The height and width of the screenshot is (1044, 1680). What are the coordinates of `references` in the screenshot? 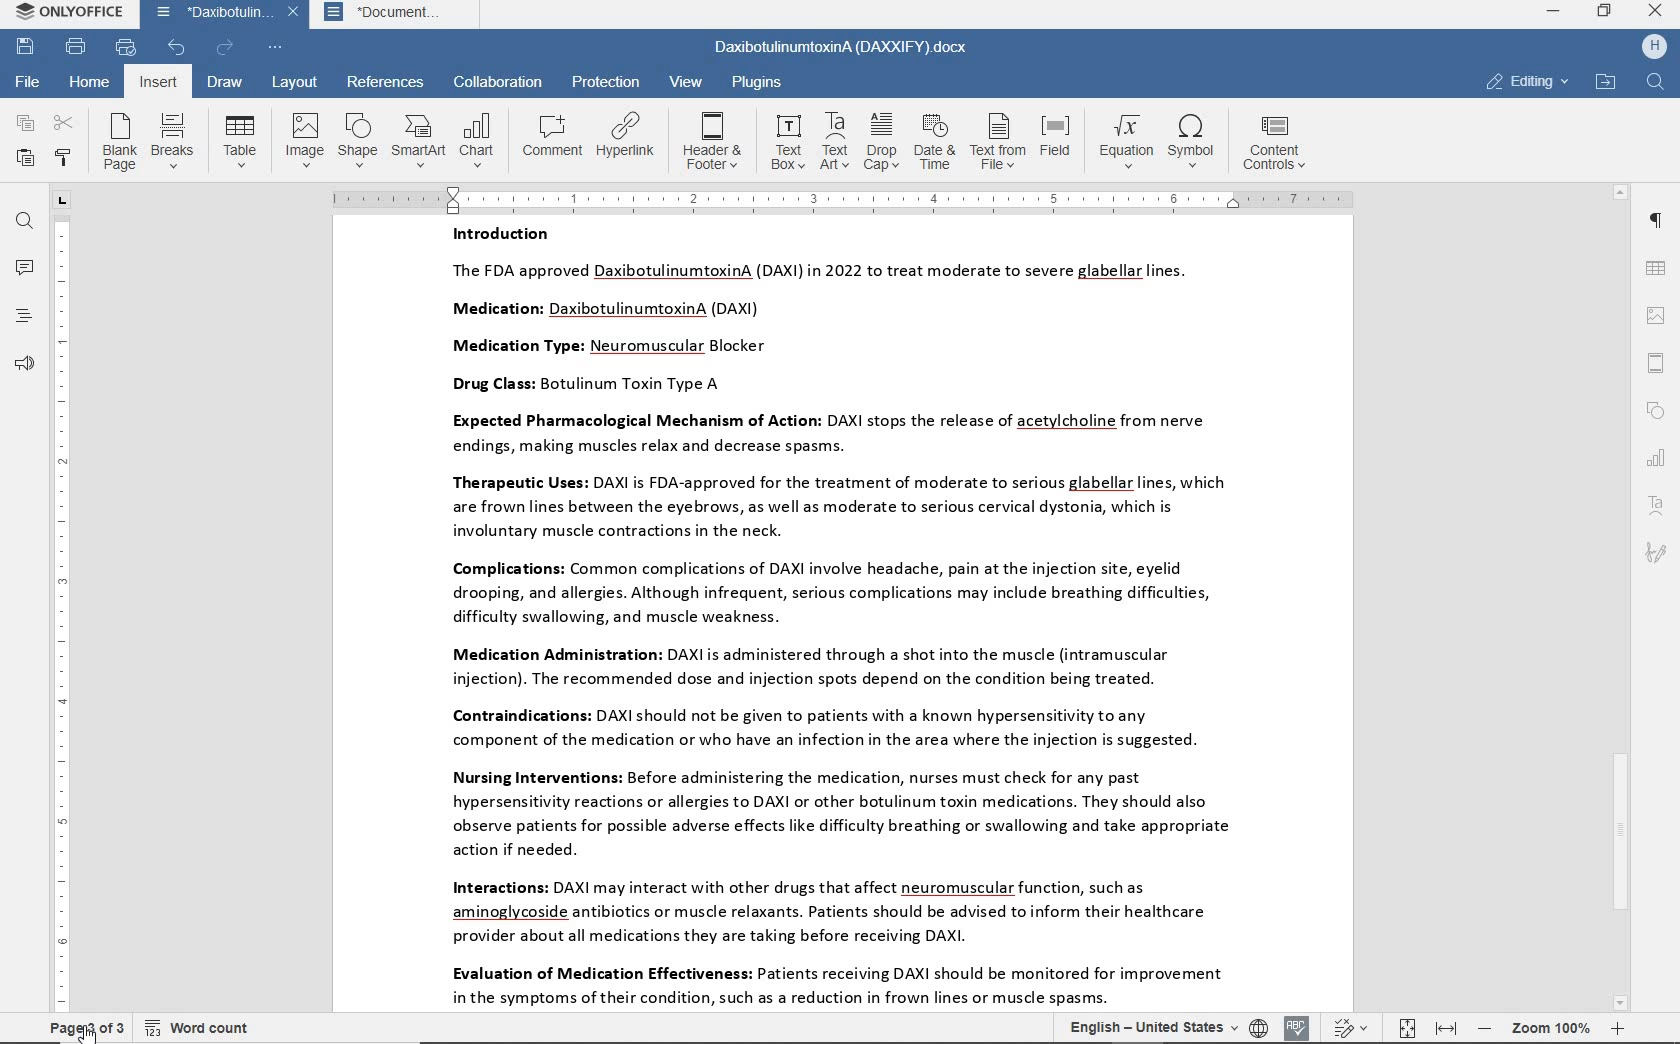 It's located at (386, 81).